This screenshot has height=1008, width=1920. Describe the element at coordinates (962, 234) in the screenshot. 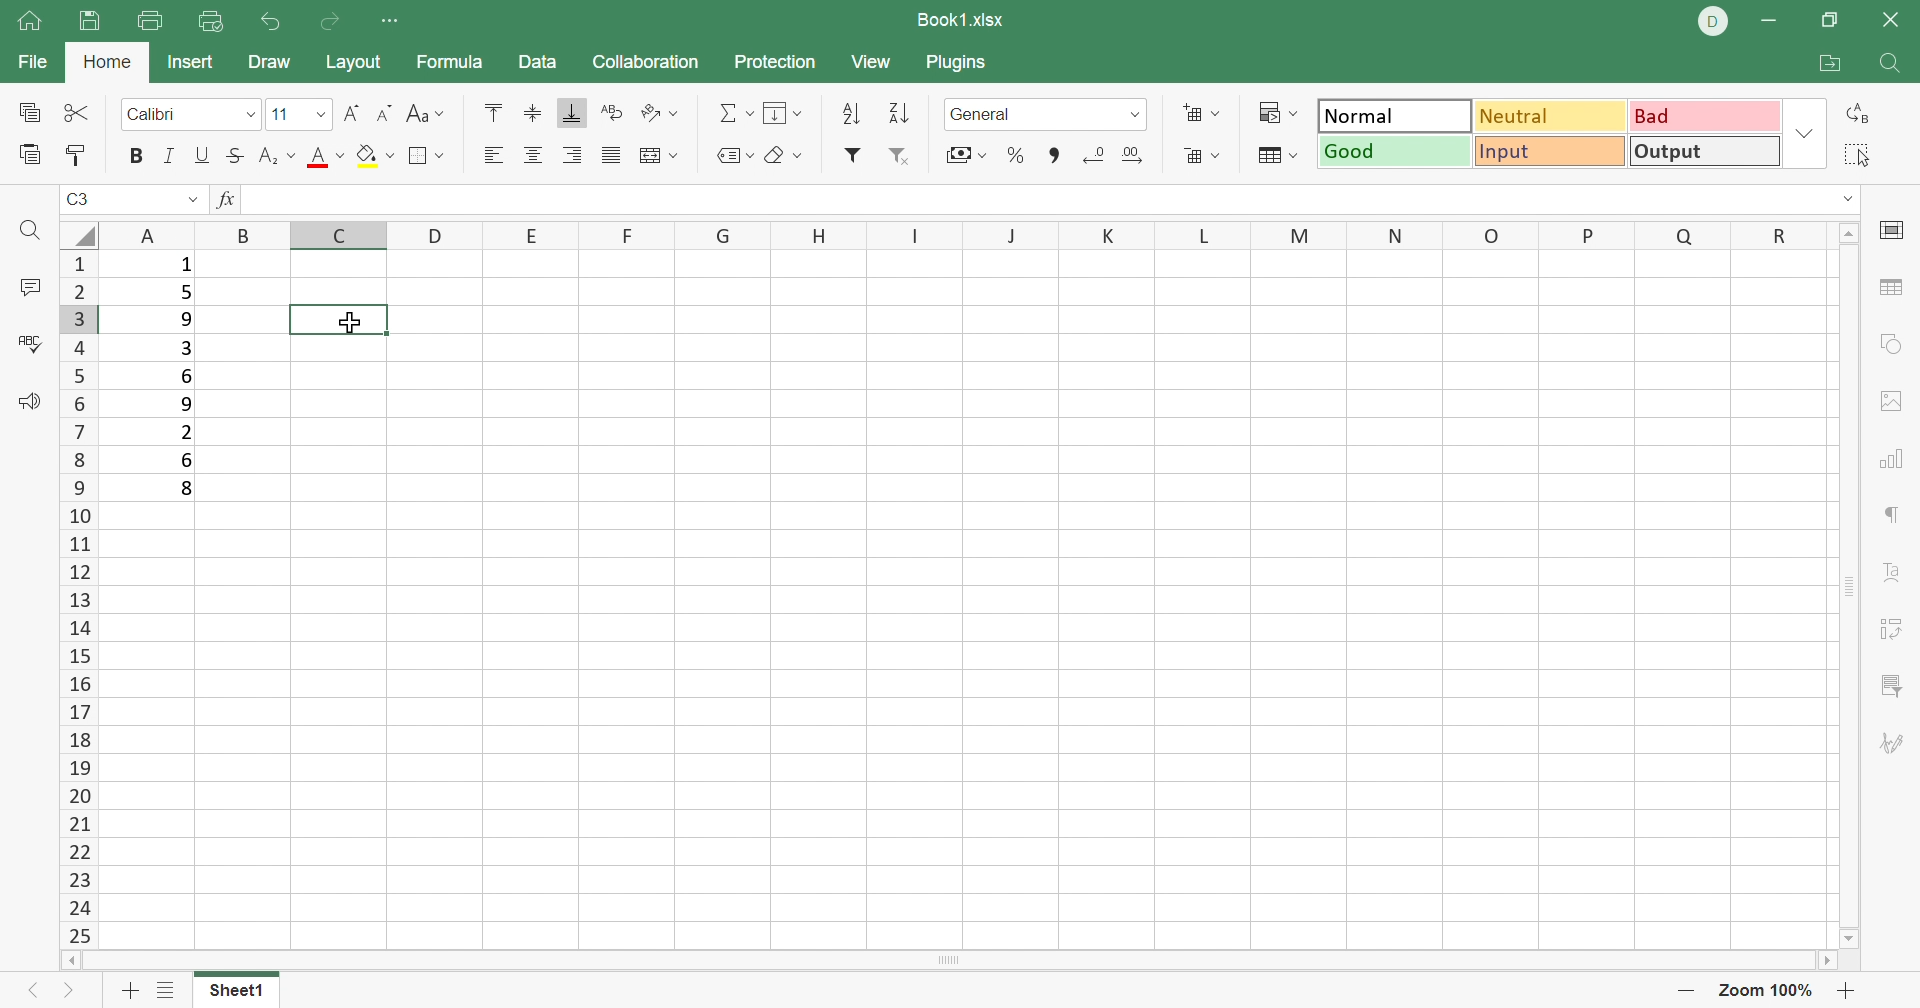

I see `Column names` at that location.